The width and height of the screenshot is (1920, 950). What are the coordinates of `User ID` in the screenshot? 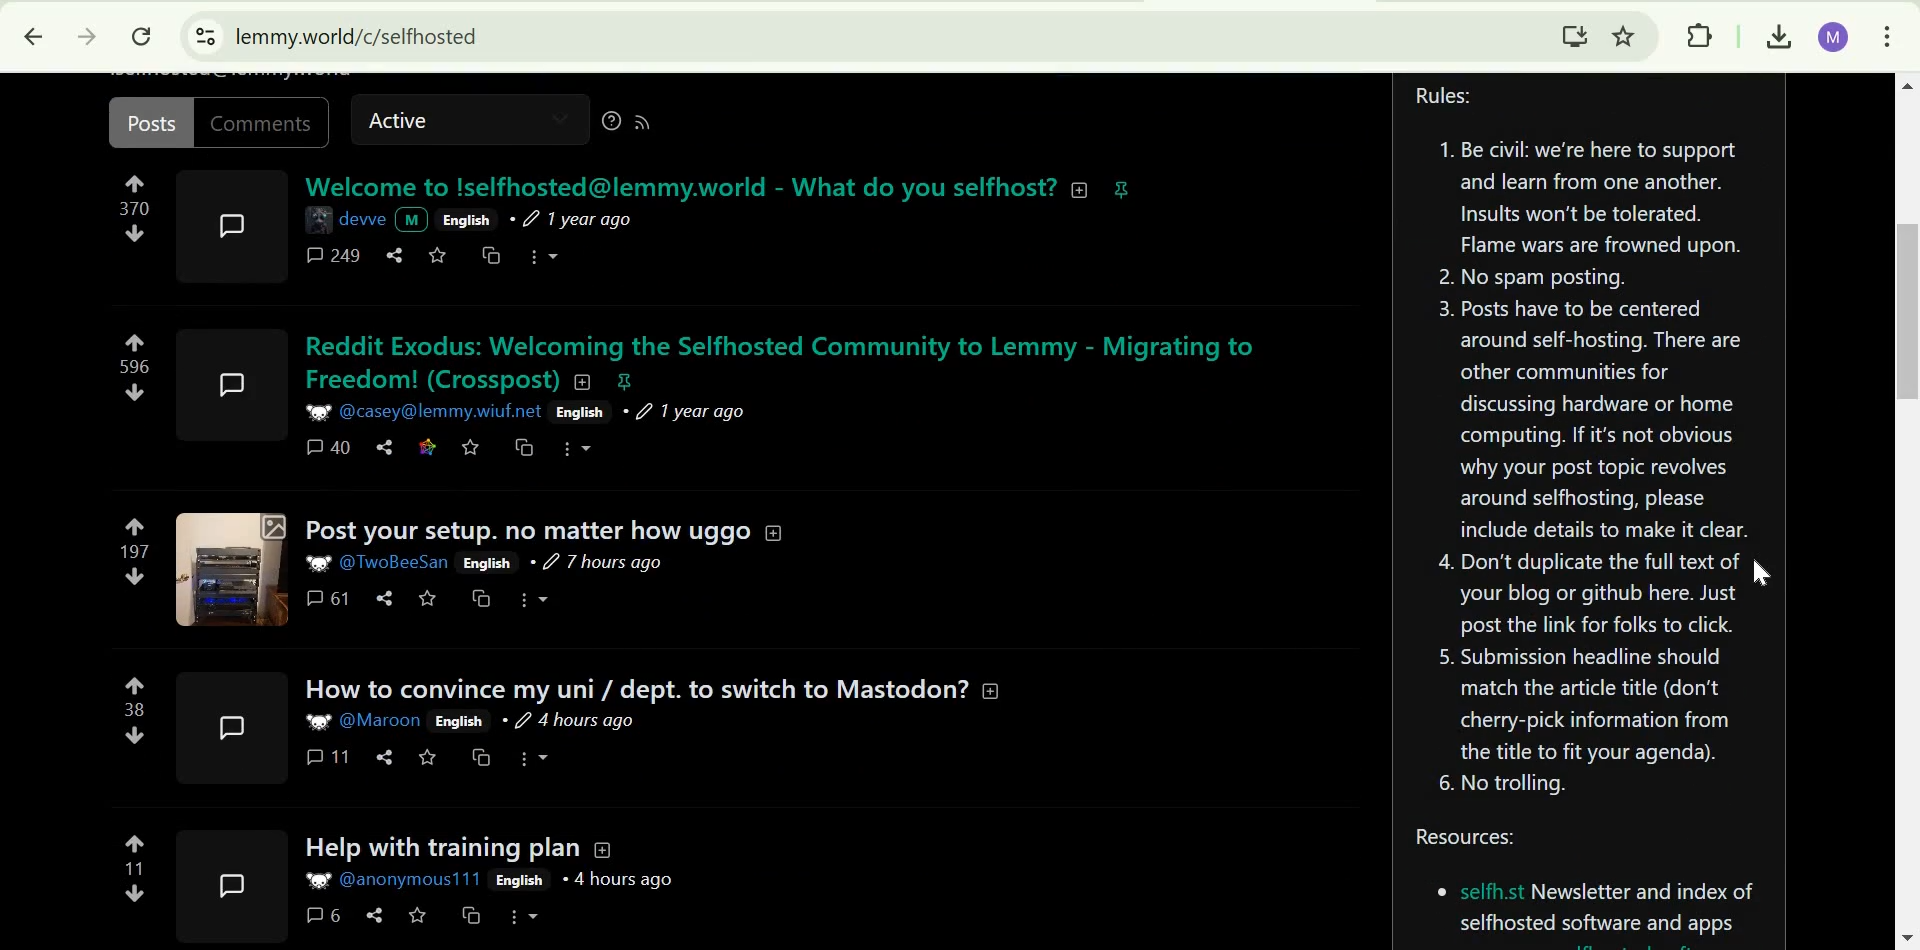 It's located at (399, 560).